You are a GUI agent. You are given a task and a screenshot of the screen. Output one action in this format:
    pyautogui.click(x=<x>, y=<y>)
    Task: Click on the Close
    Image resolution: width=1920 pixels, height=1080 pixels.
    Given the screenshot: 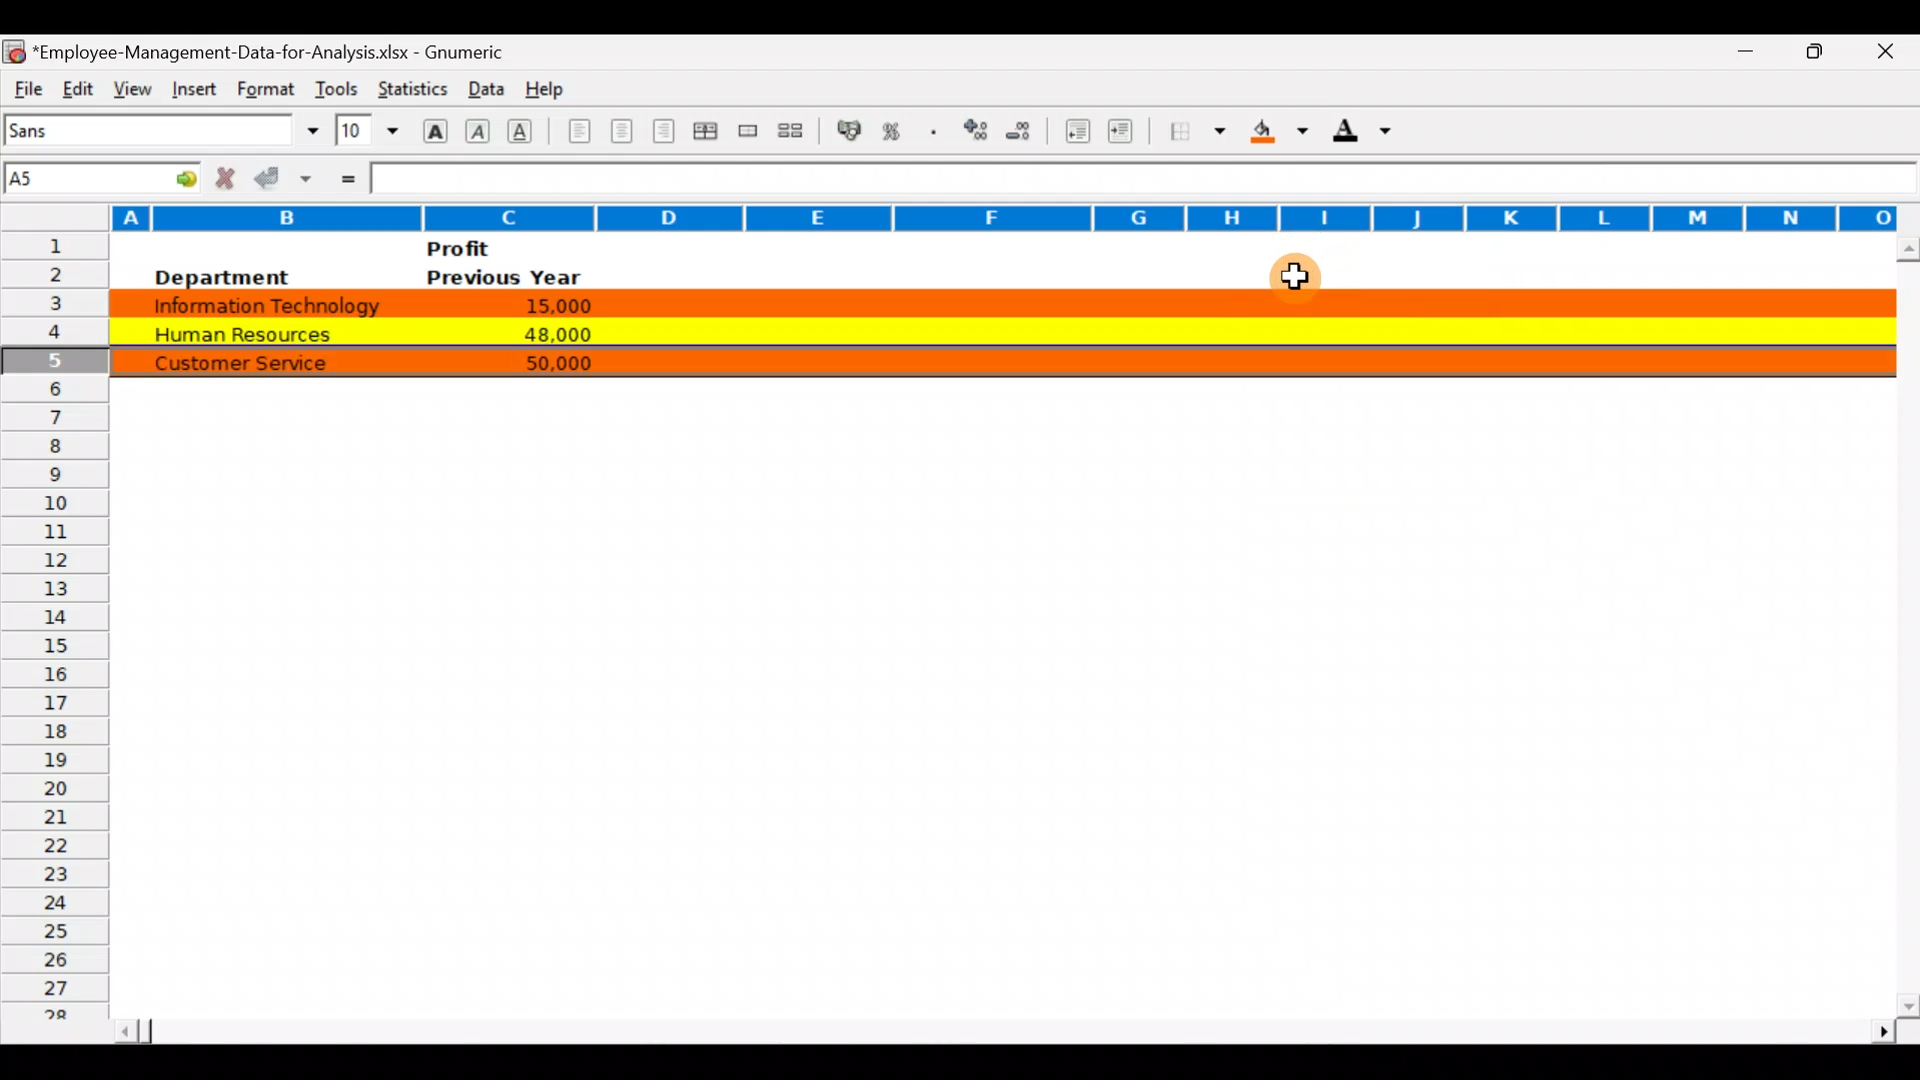 What is the action you would take?
    pyautogui.click(x=1892, y=53)
    